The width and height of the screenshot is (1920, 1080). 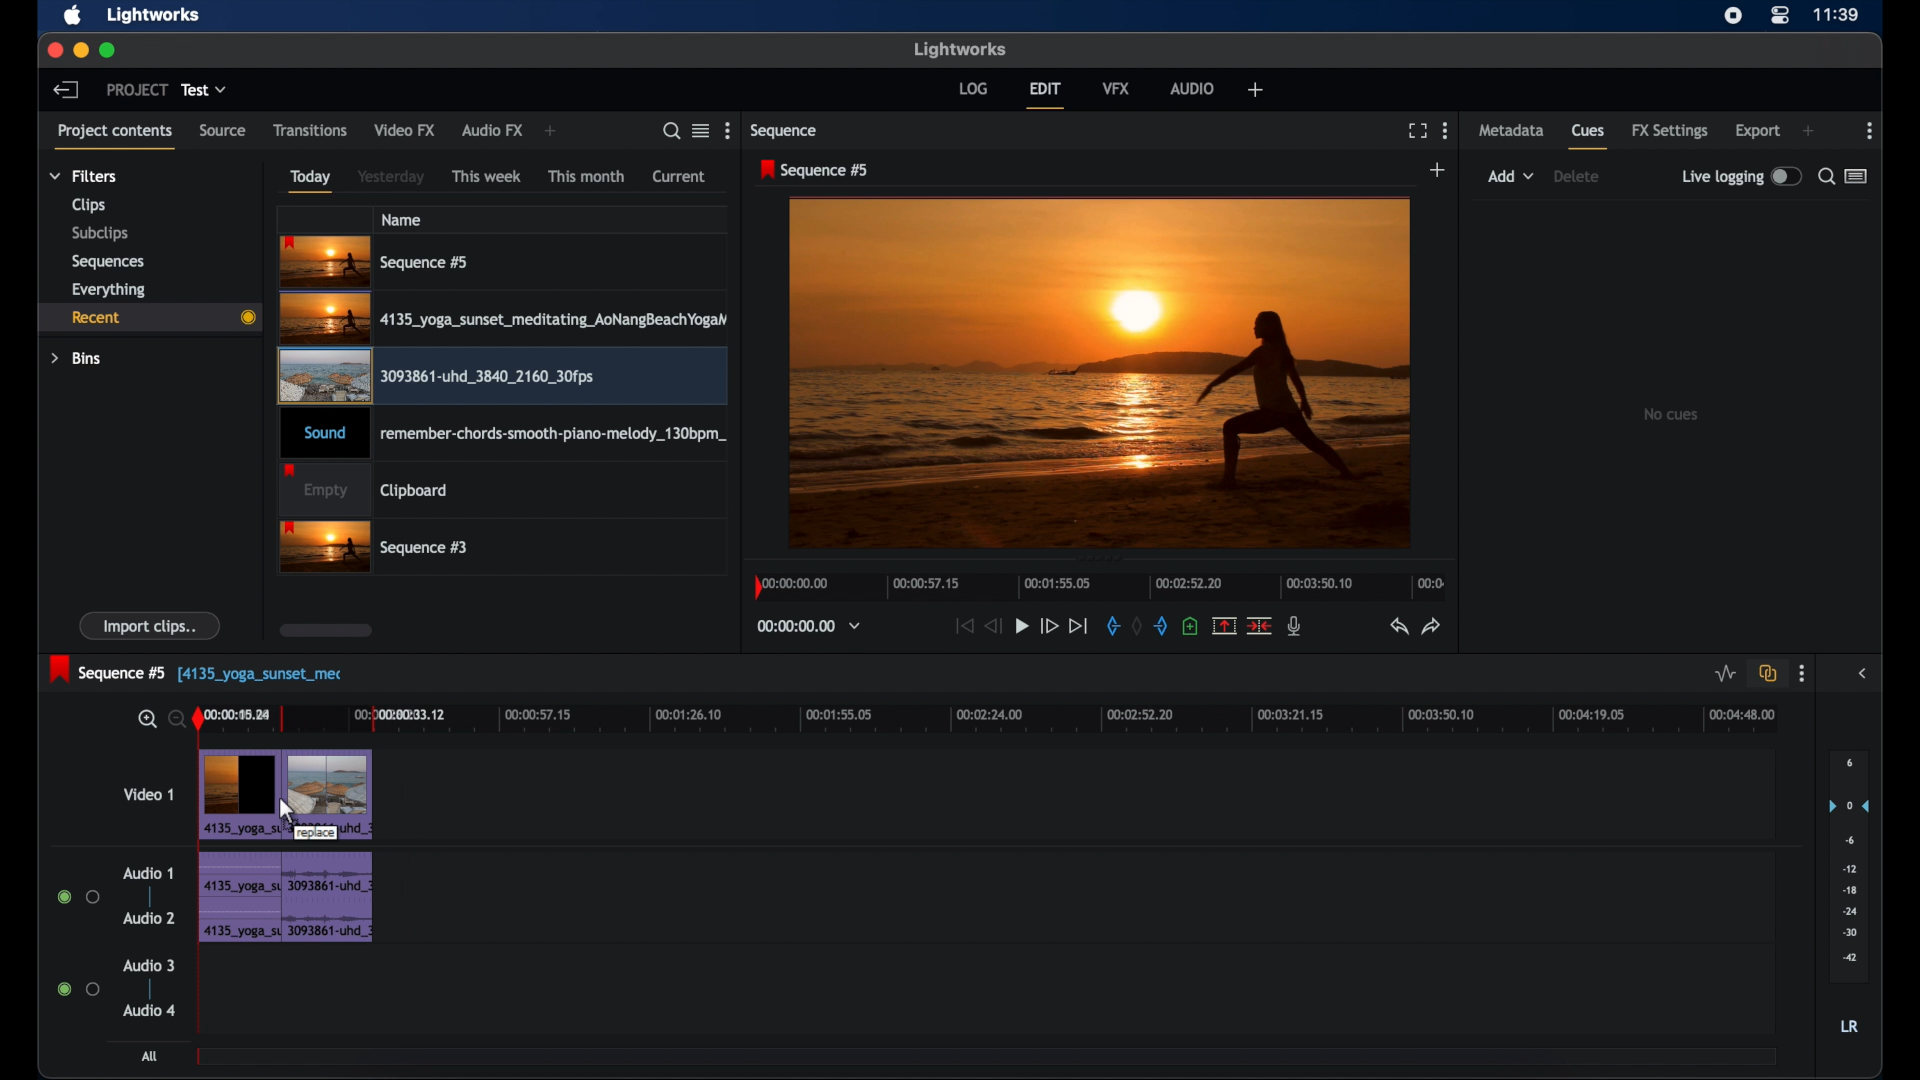 What do you see at coordinates (1048, 626) in the screenshot?
I see `fast forward` at bounding box center [1048, 626].